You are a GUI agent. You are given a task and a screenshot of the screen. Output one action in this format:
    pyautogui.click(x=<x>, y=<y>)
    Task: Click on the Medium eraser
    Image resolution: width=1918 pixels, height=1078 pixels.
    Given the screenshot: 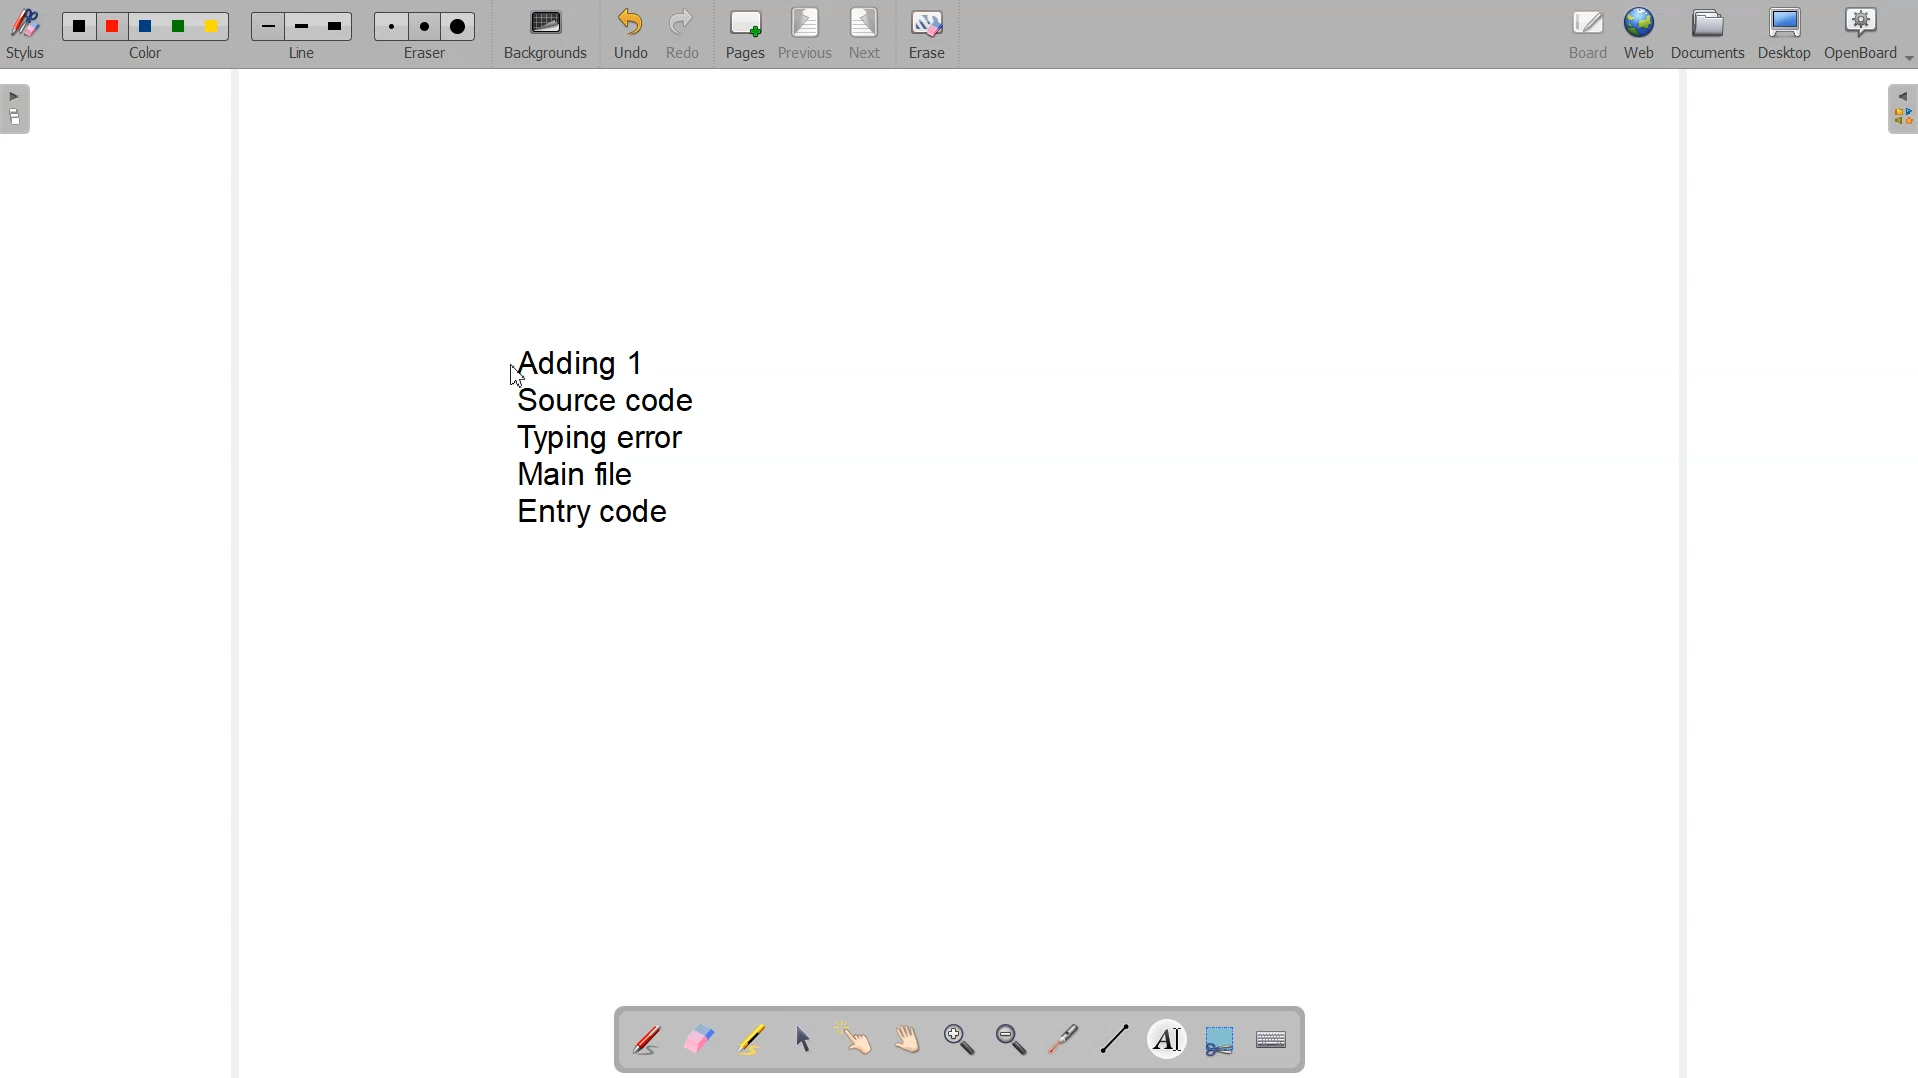 What is the action you would take?
    pyautogui.click(x=426, y=27)
    